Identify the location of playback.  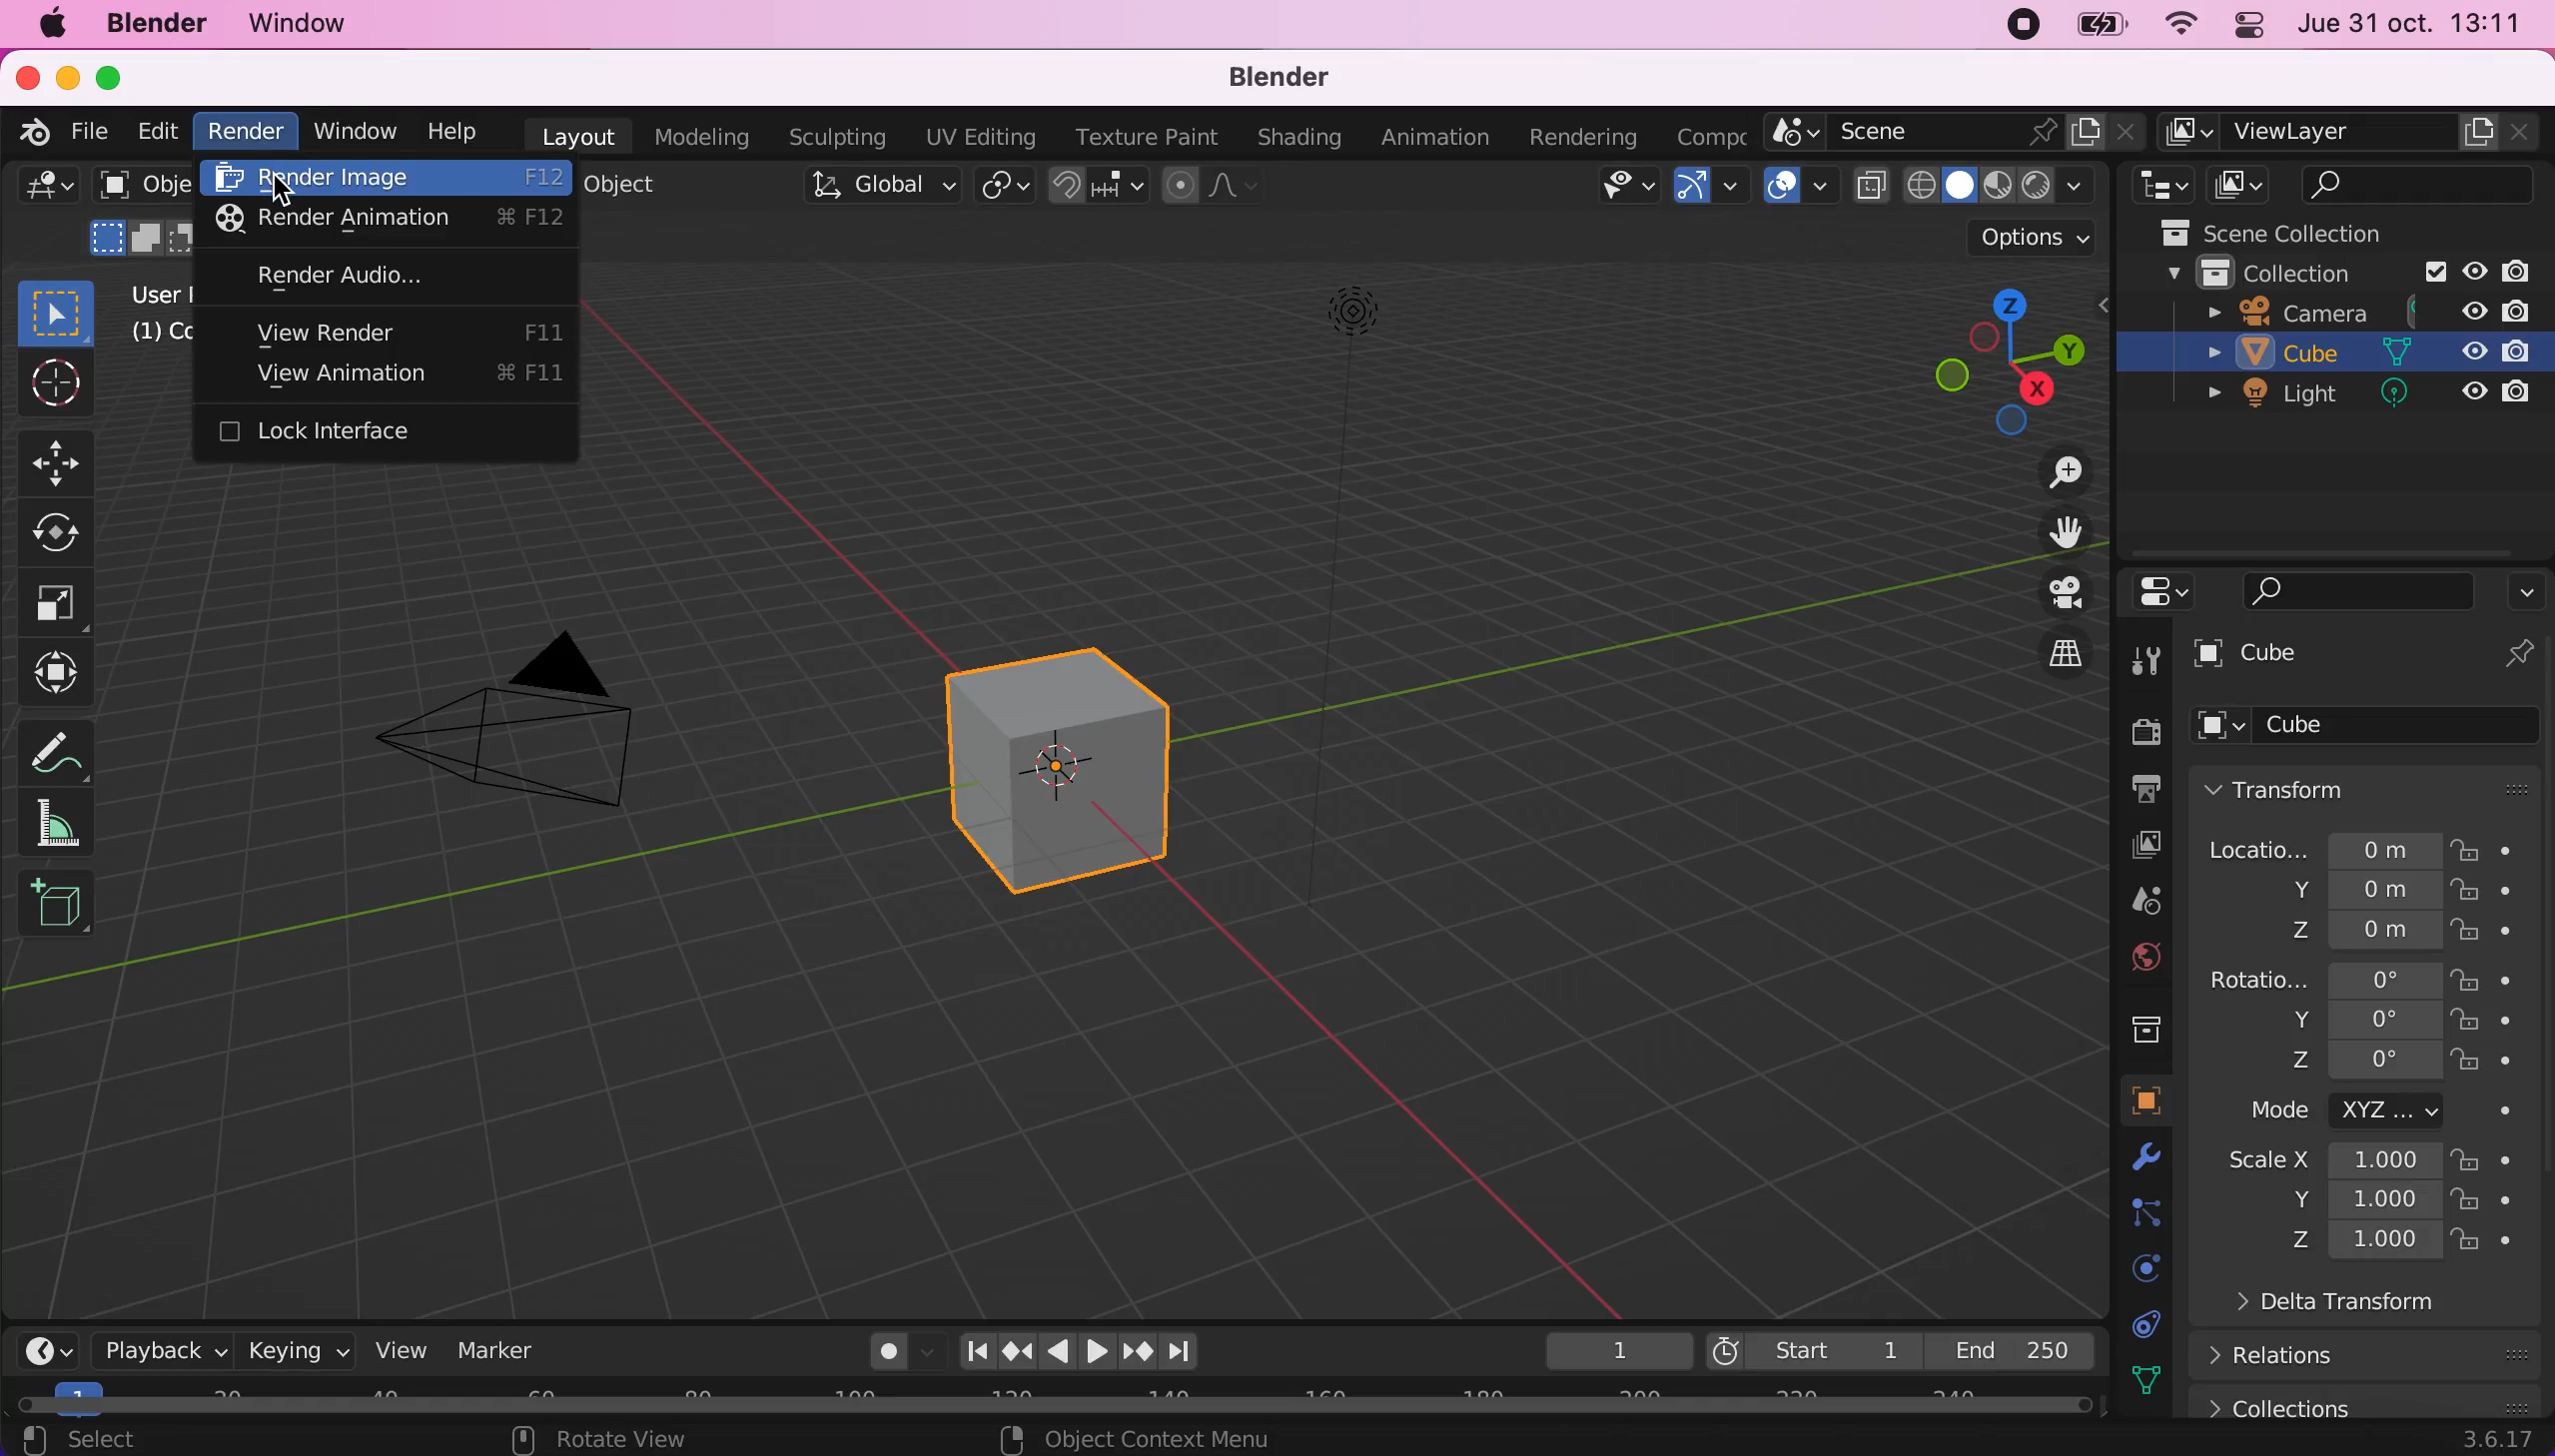
(160, 1353).